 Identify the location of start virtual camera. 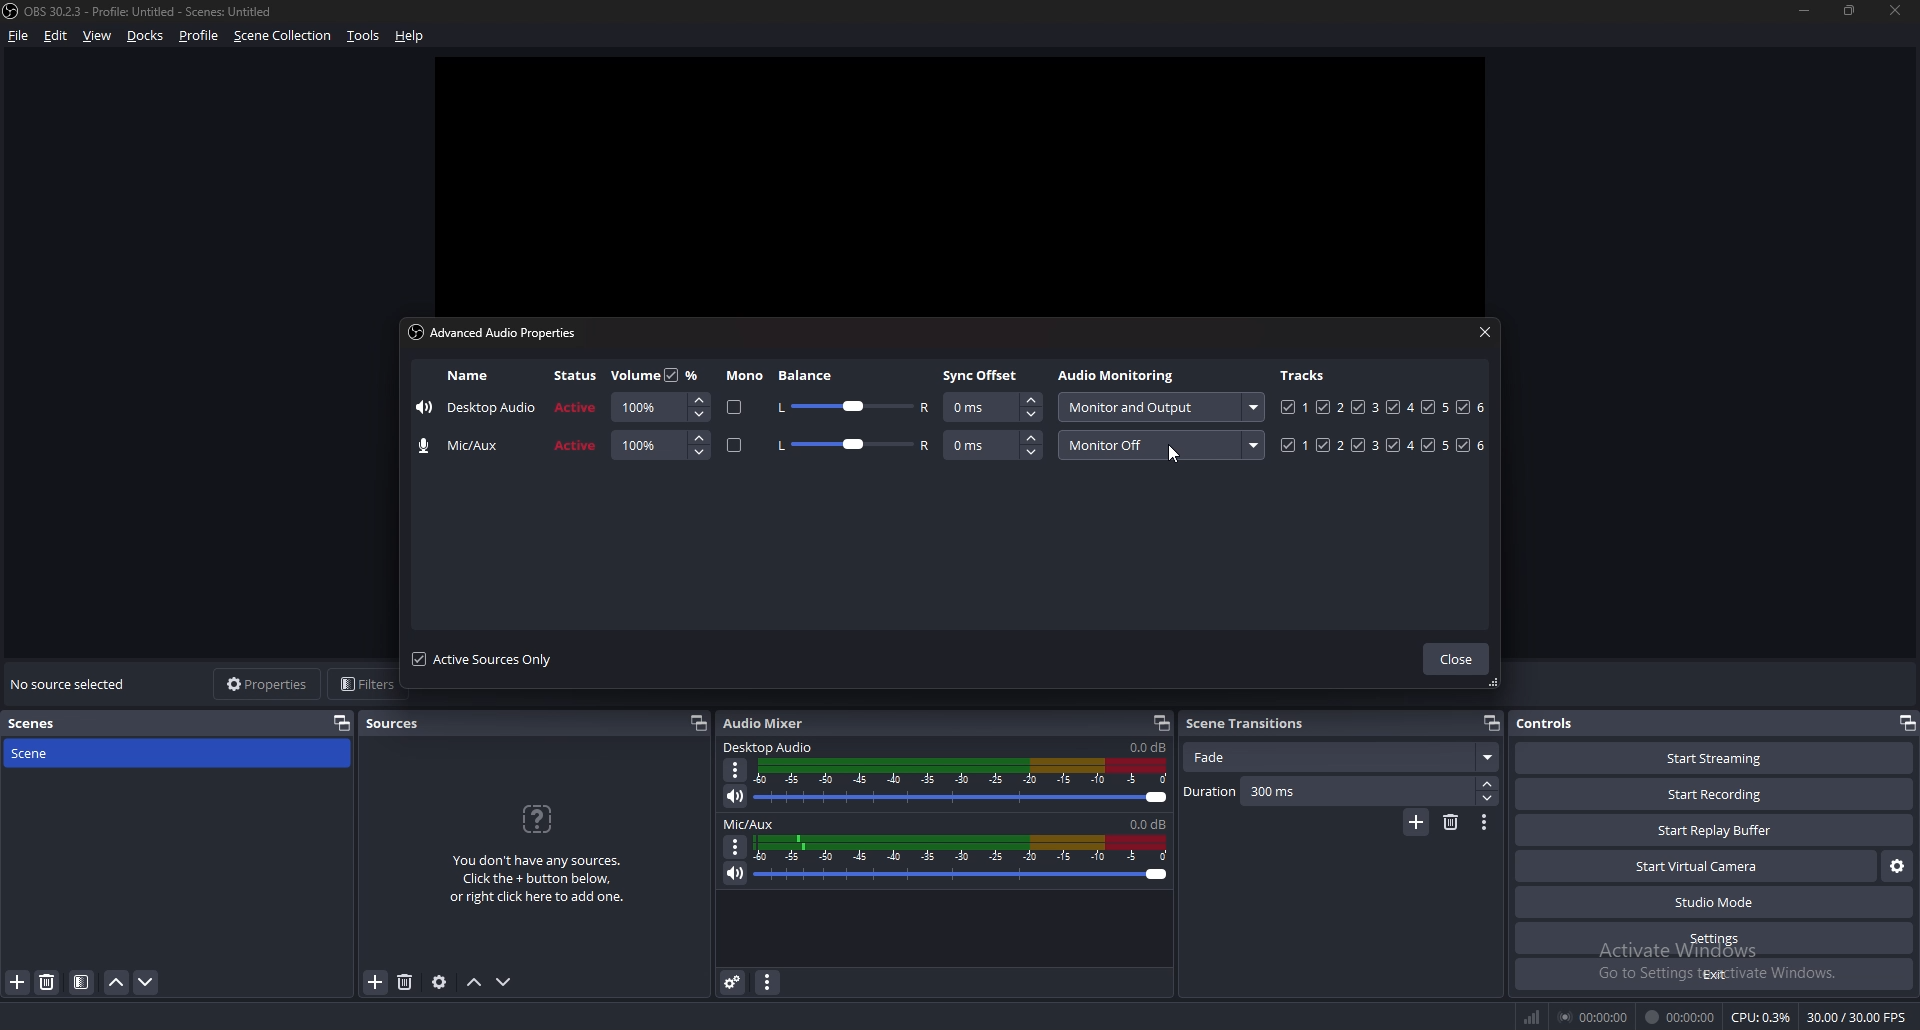
(1697, 867).